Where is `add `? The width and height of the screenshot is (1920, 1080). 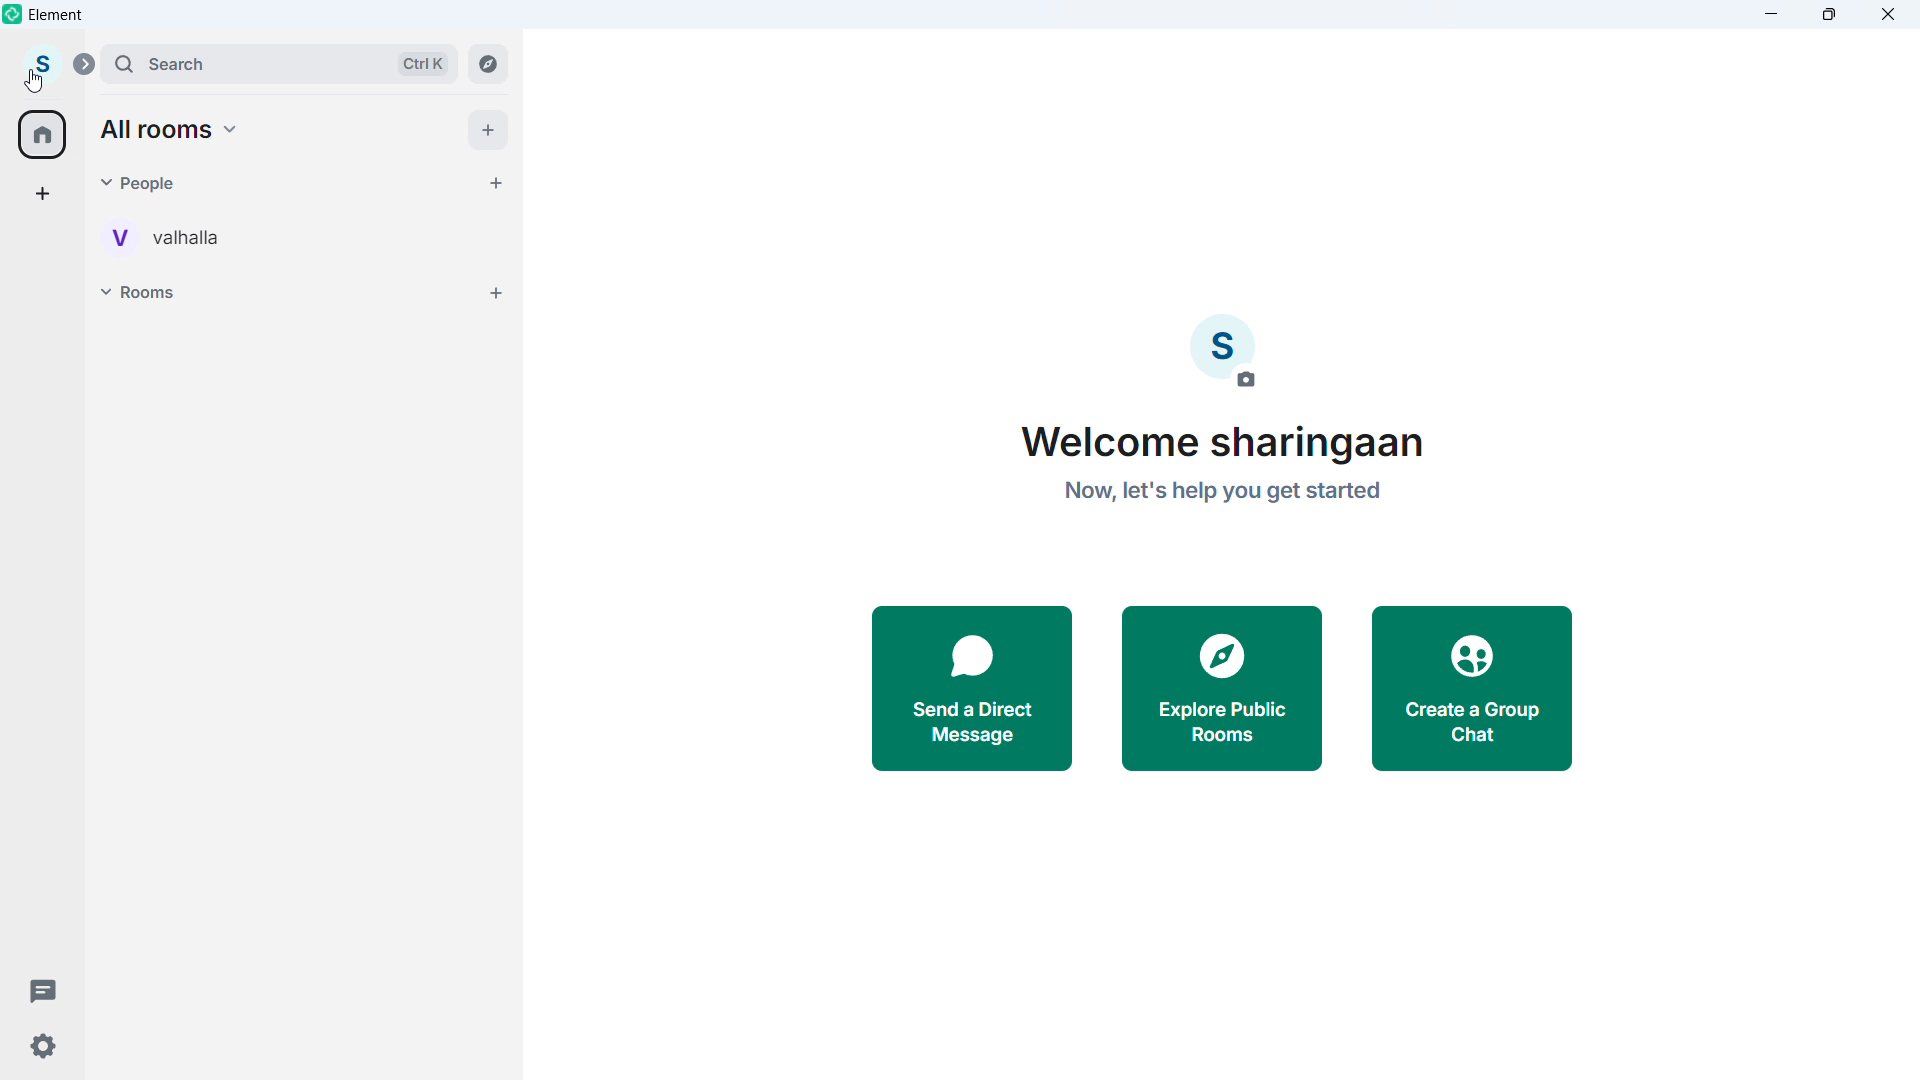 add  is located at coordinates (489, 130).